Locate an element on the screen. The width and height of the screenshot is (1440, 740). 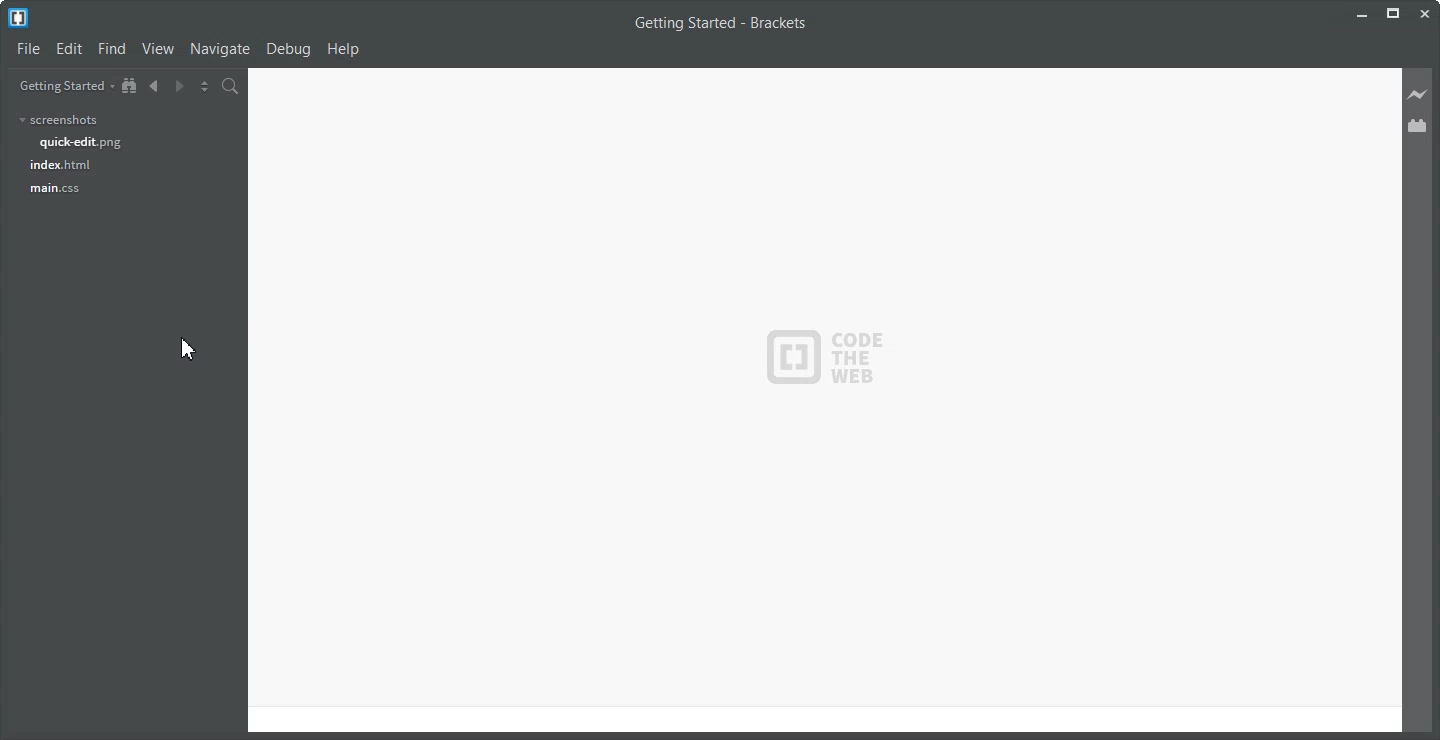
Logo is located at coordinates (18, 18).